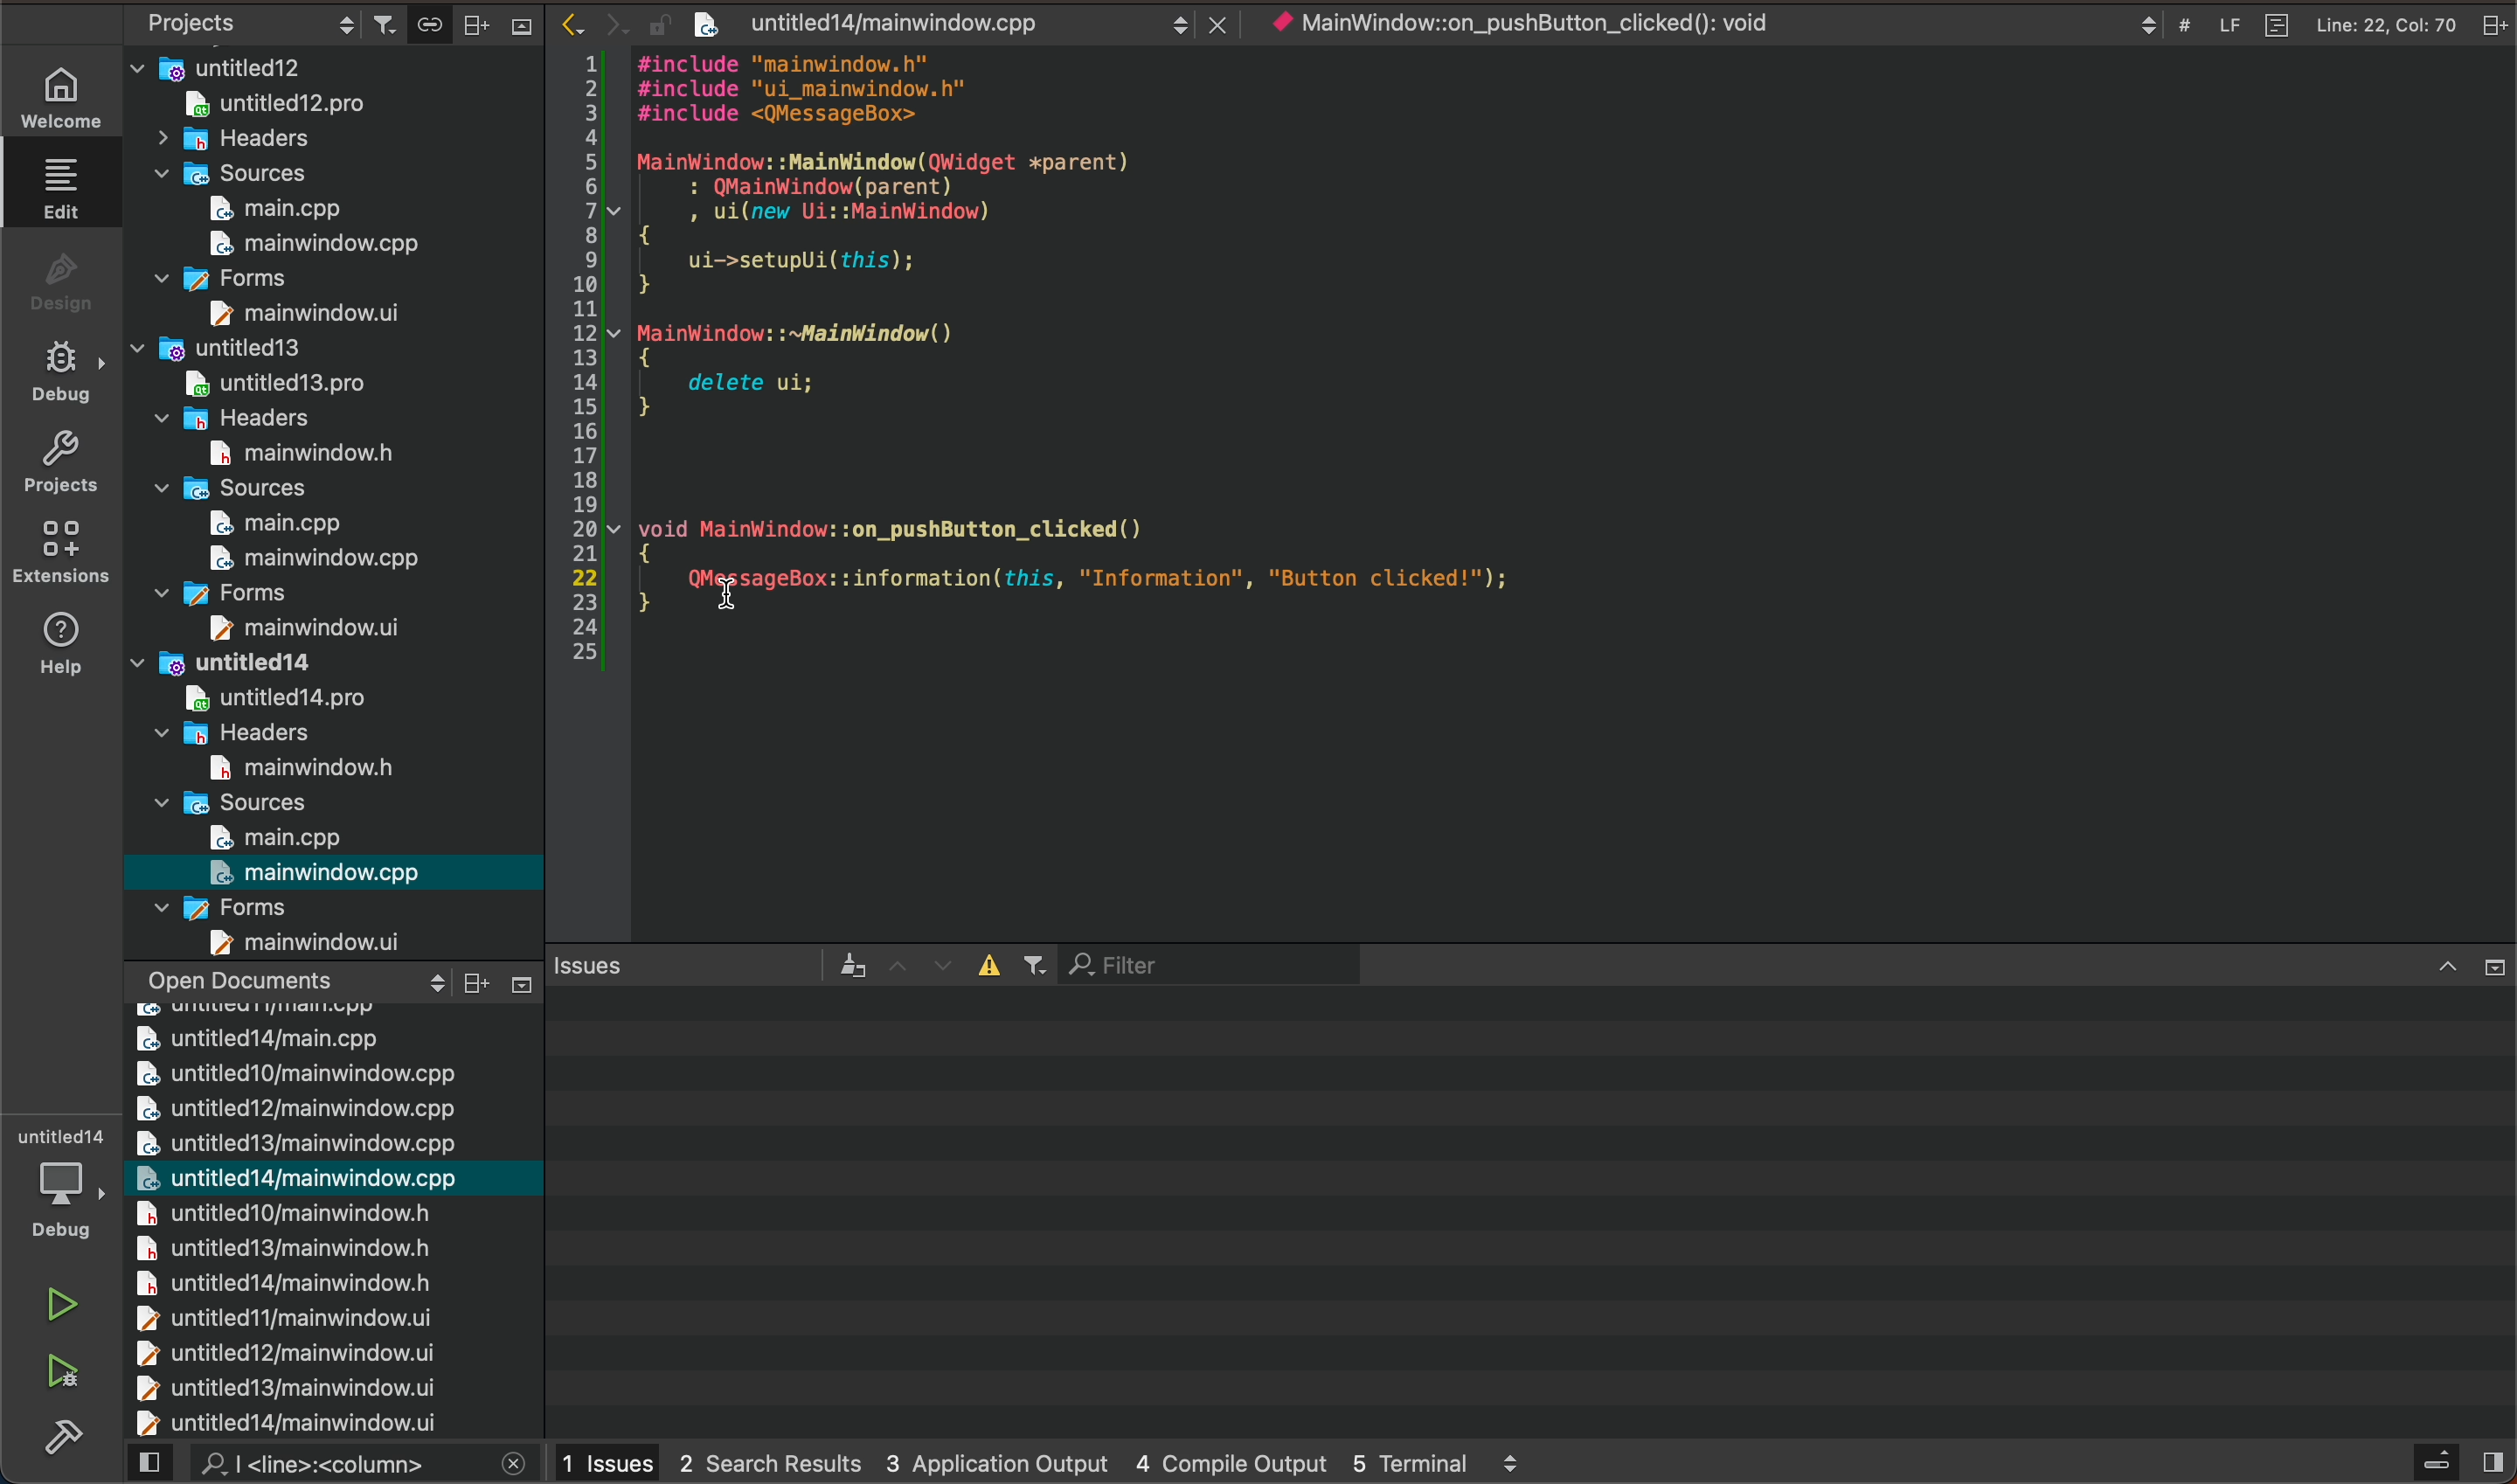 The width and height of the screenshot is (2517, 1484). Describe the element at coordinates (315, 942) in the screenshot. I see `main window` at that location.